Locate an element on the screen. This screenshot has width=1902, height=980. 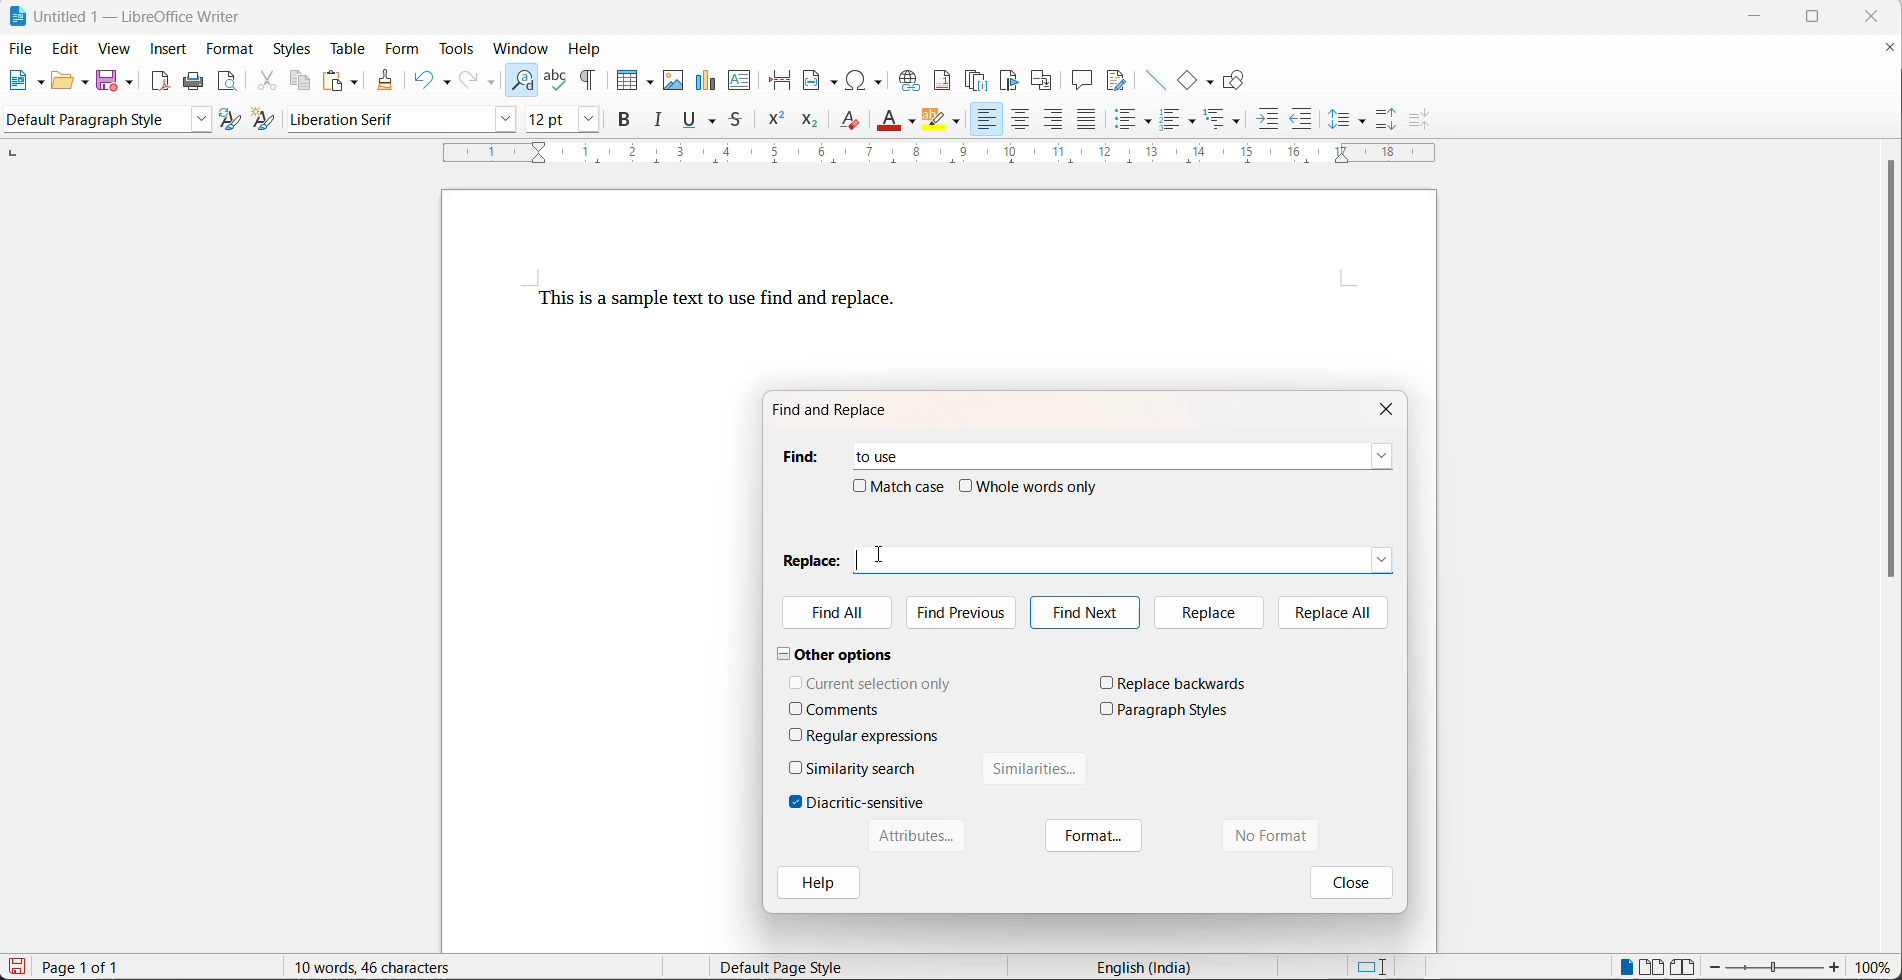
insert text is located at coordinates (741, 82).